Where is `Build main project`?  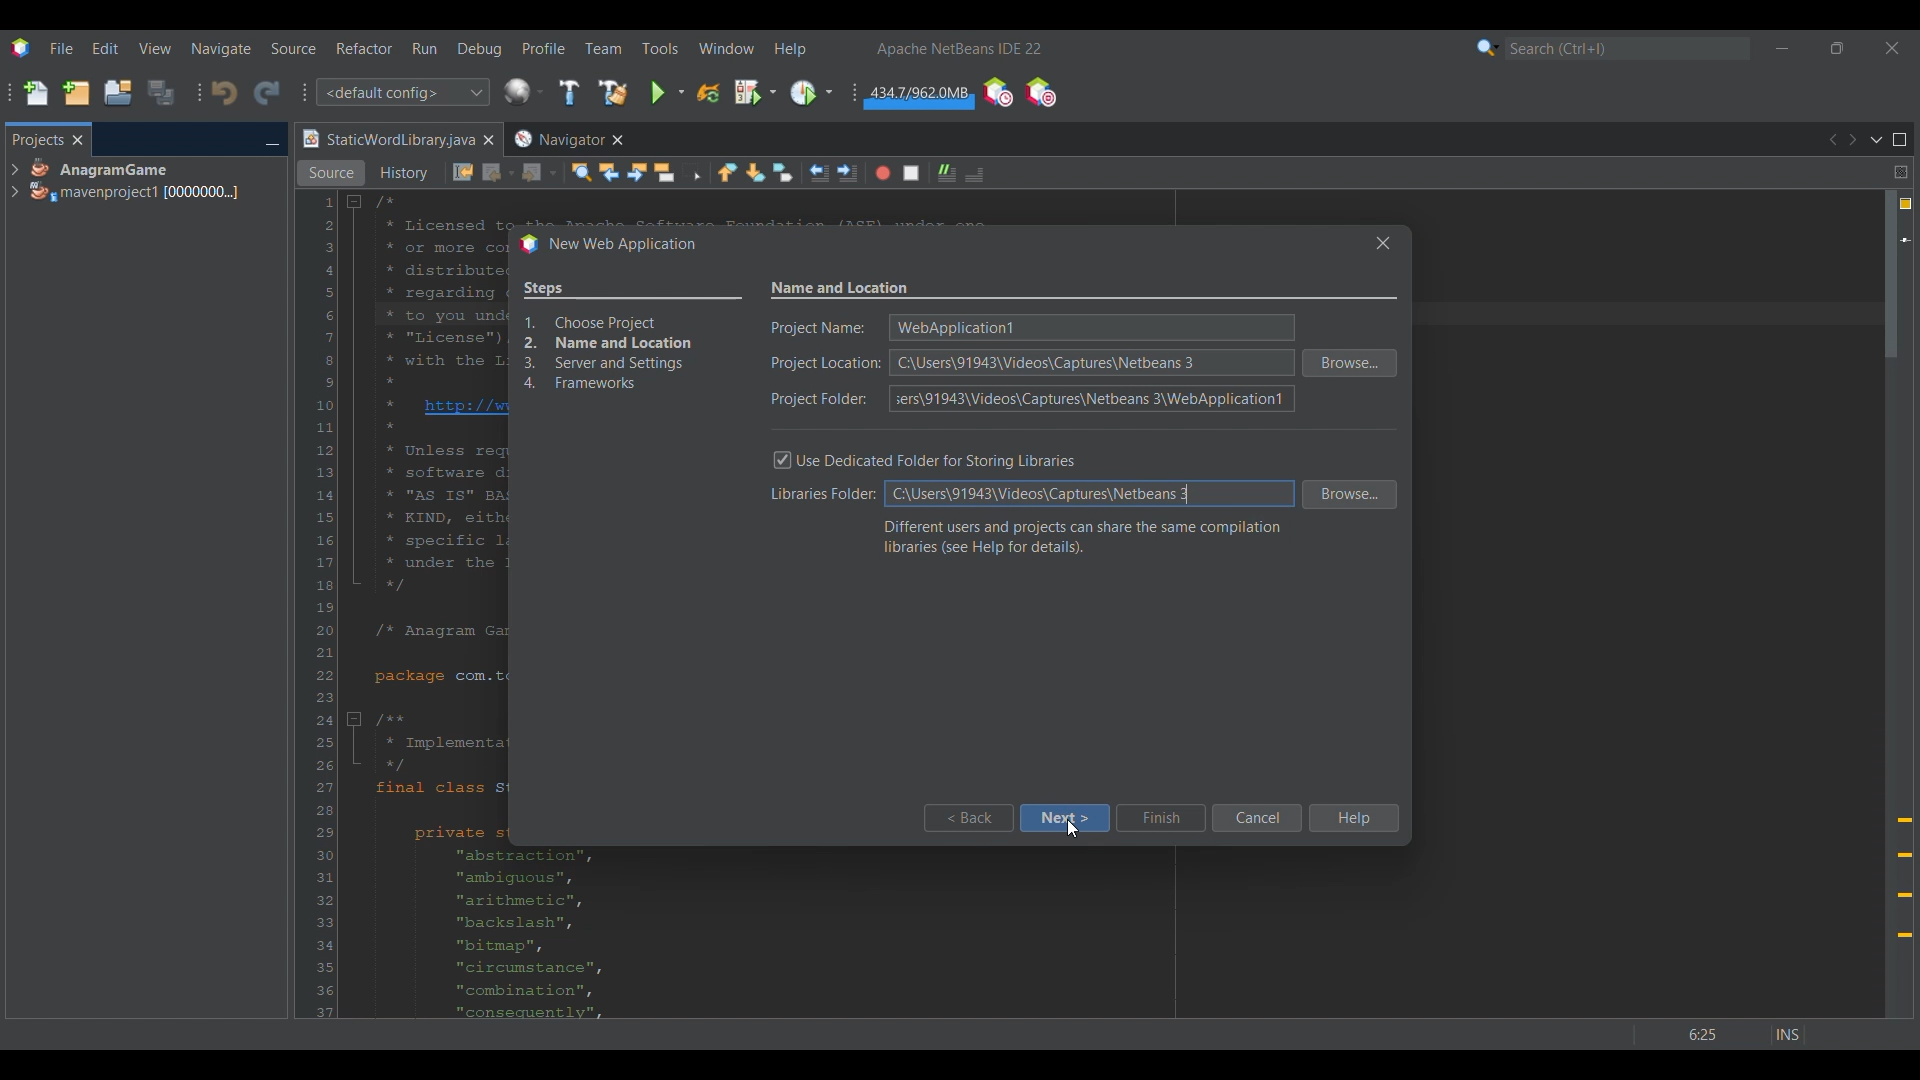 Build main project is located at coordinates (568, 92).